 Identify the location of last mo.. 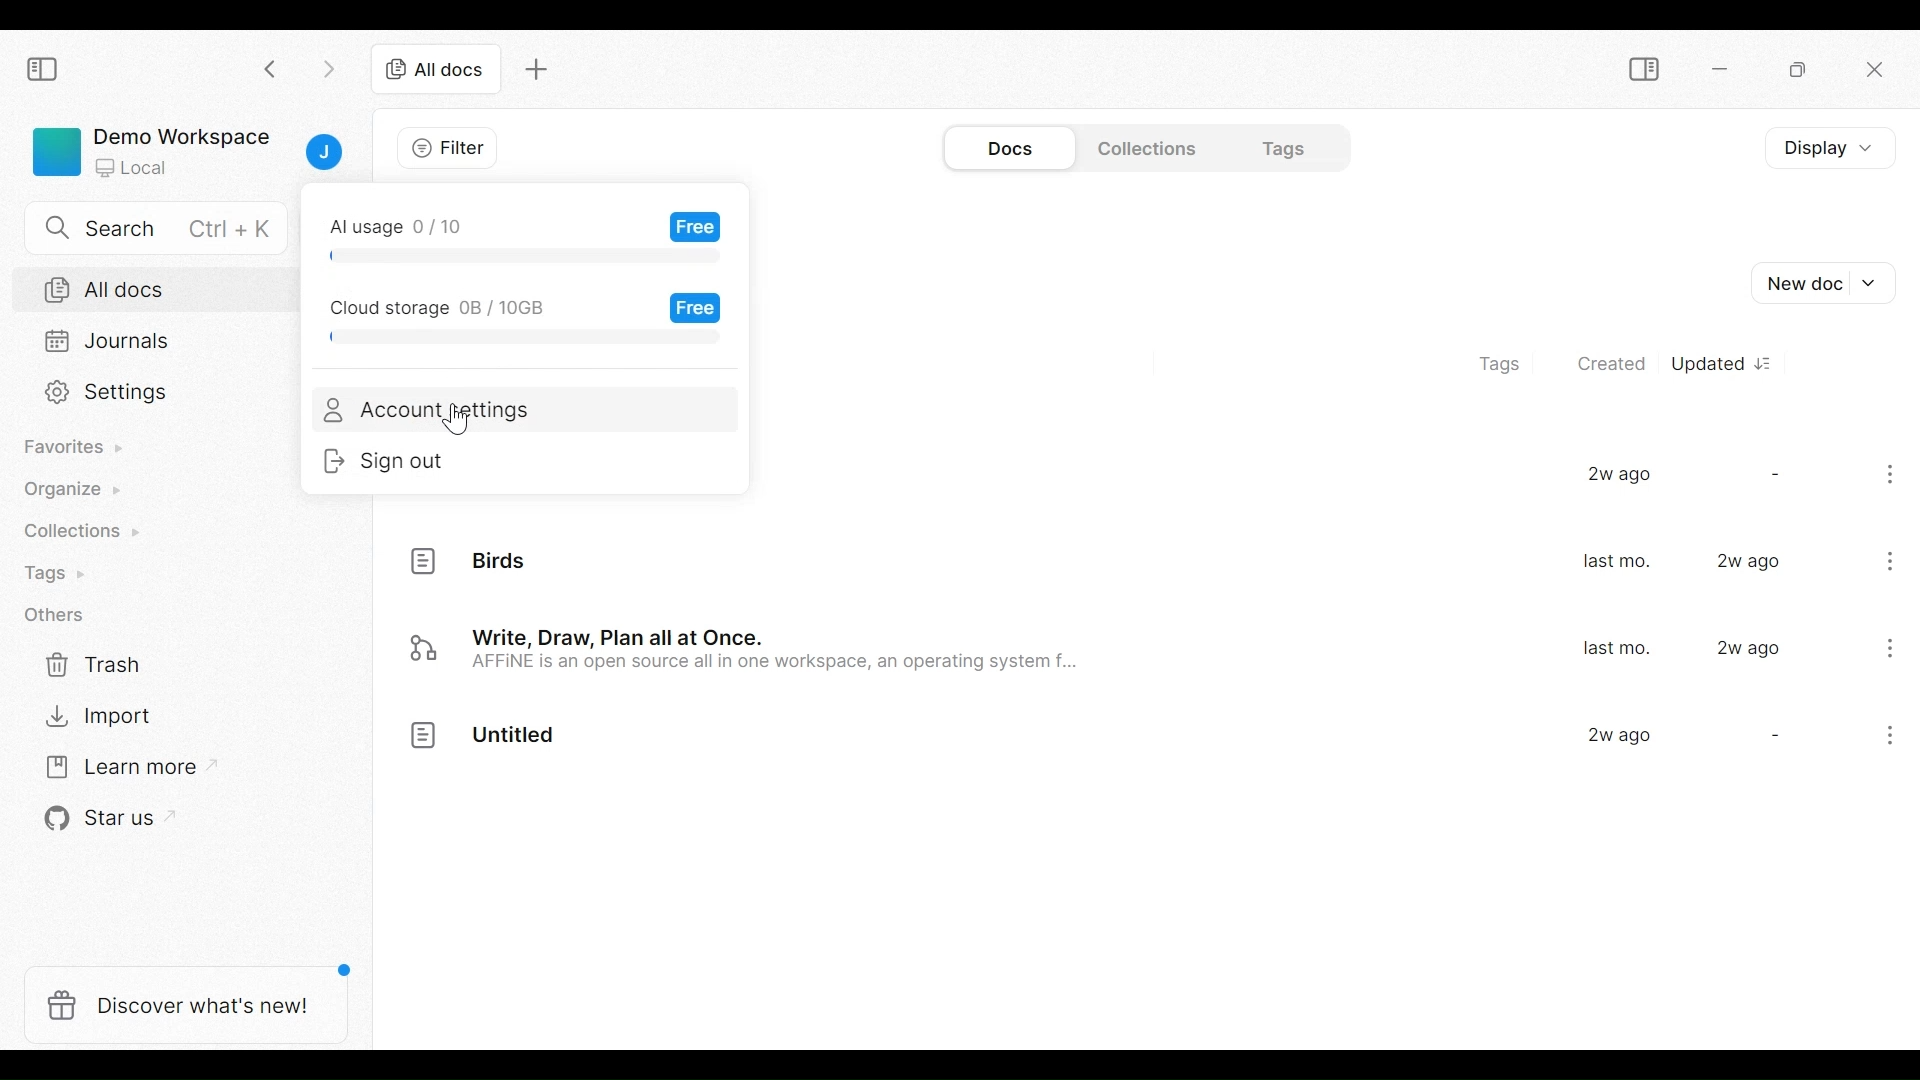
(1616, 563).